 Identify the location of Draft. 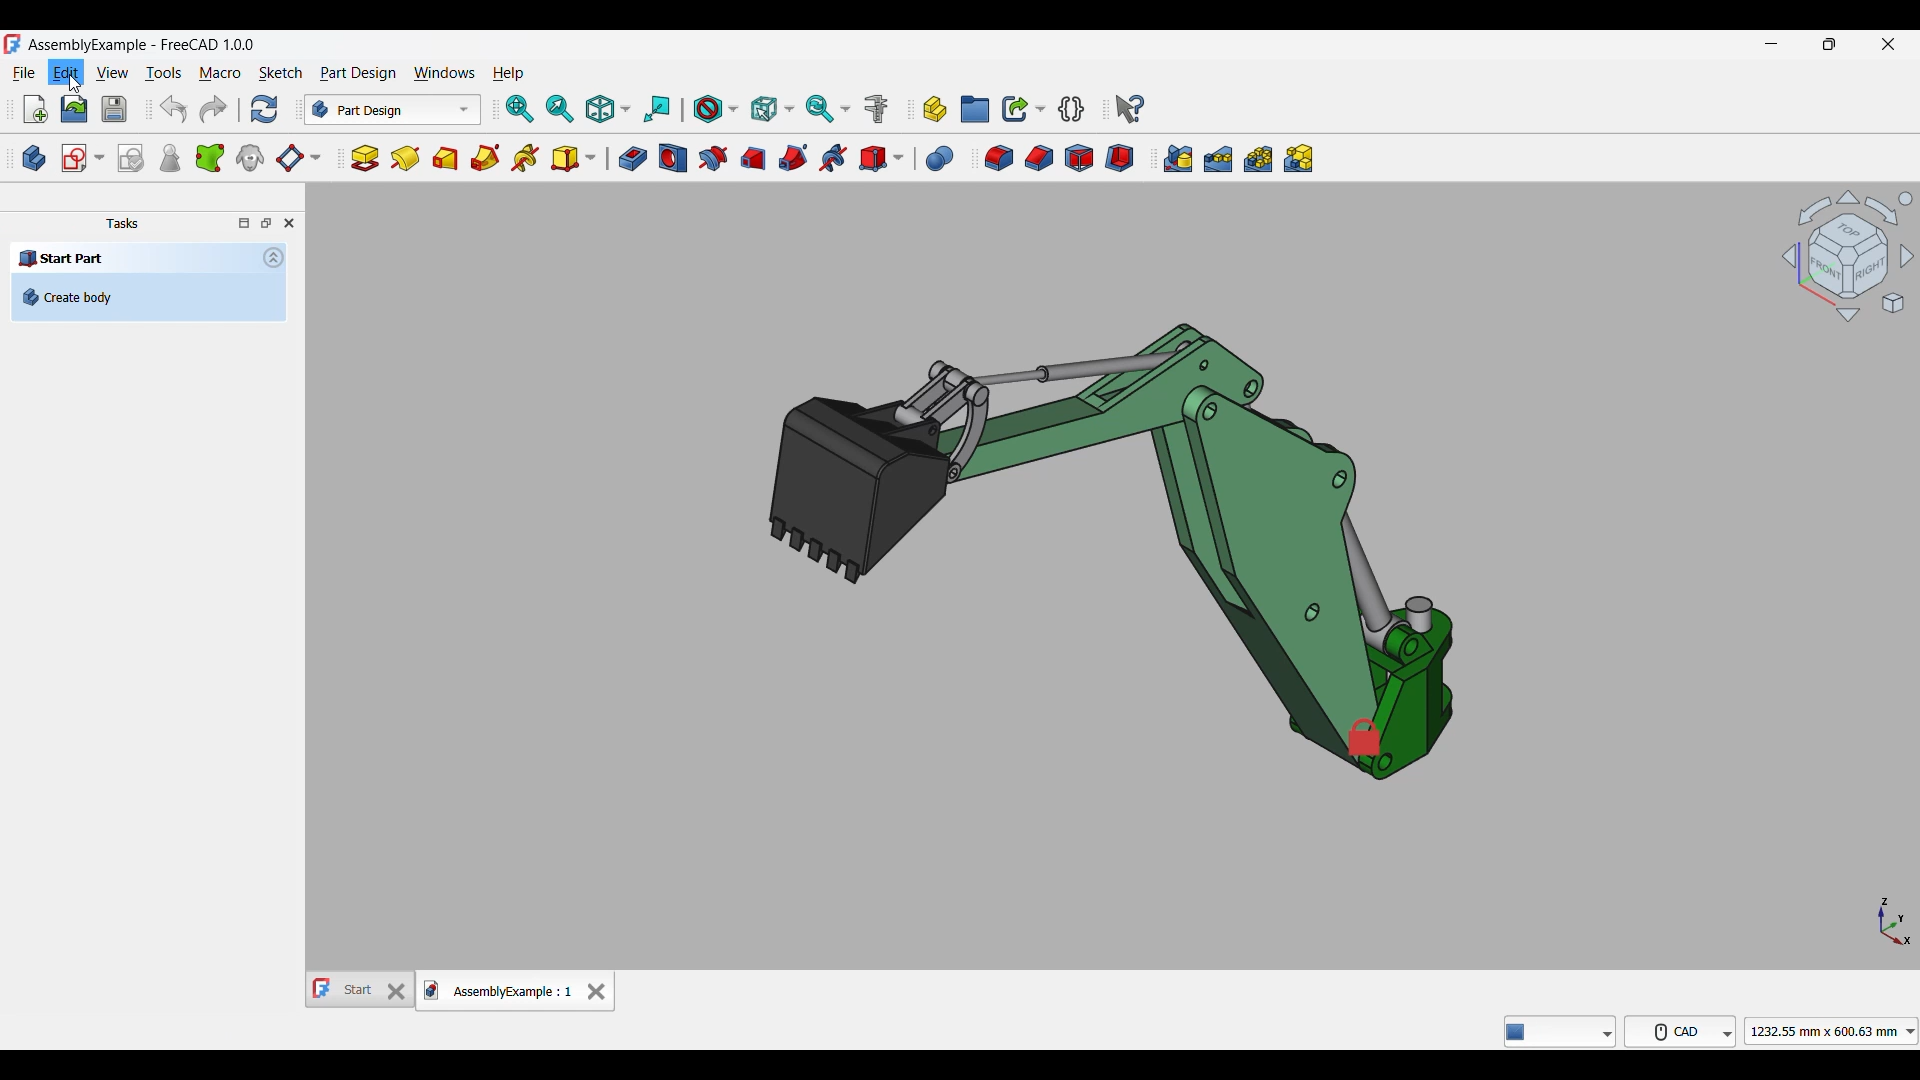
(1080, 158).